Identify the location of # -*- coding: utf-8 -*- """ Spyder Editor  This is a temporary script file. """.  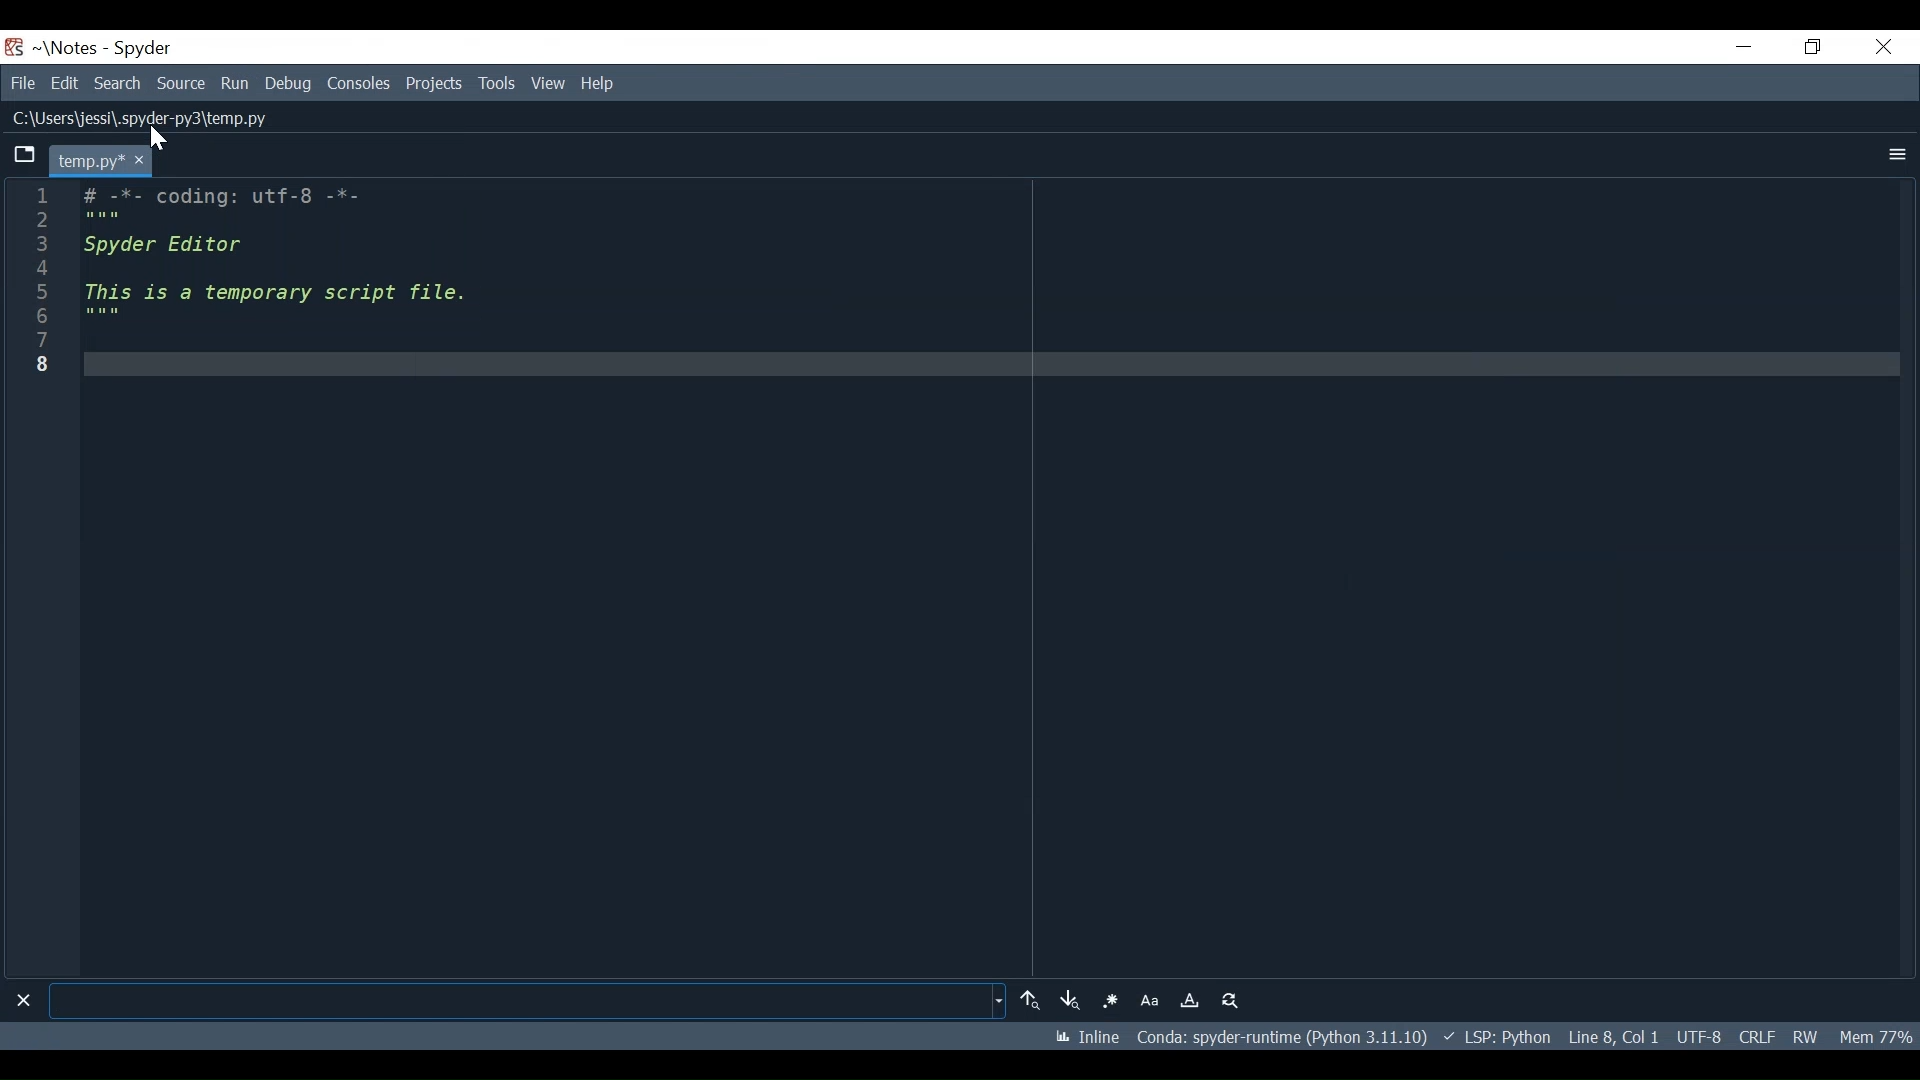
(985, 576).